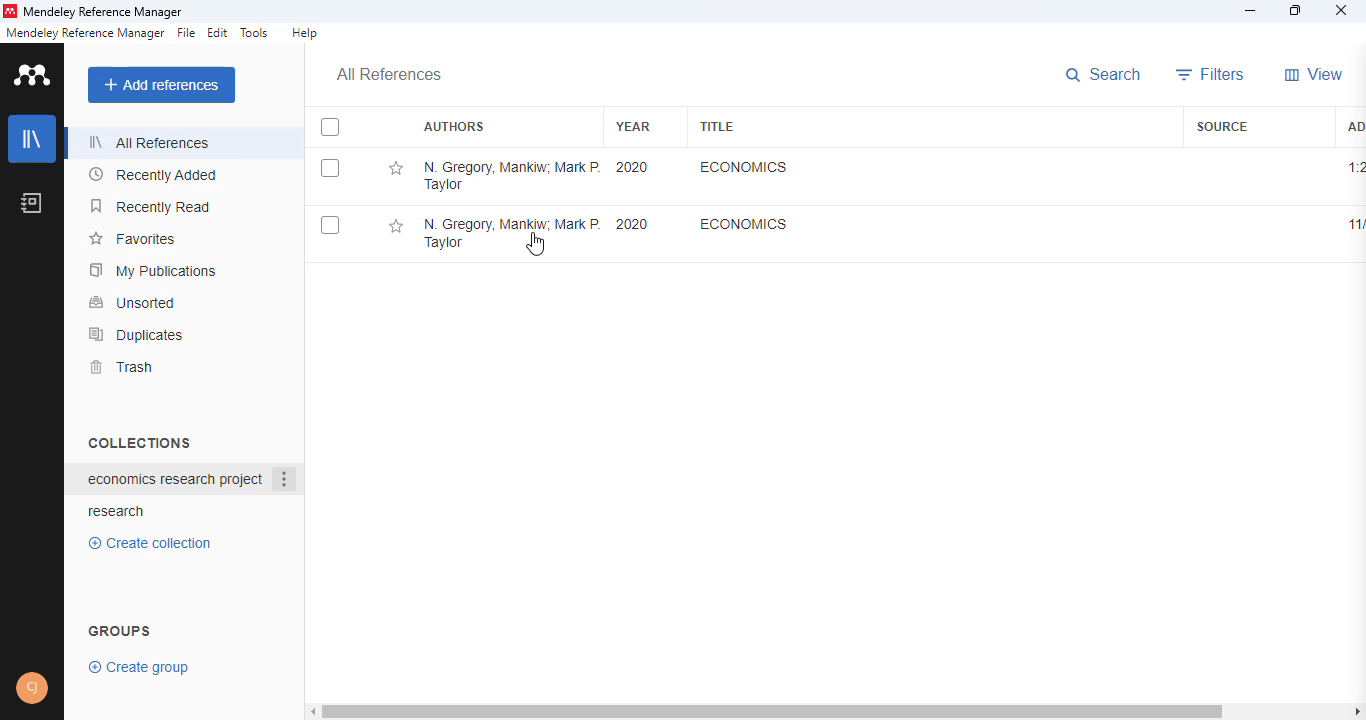  I want to click on 2020, so click(632, 224).